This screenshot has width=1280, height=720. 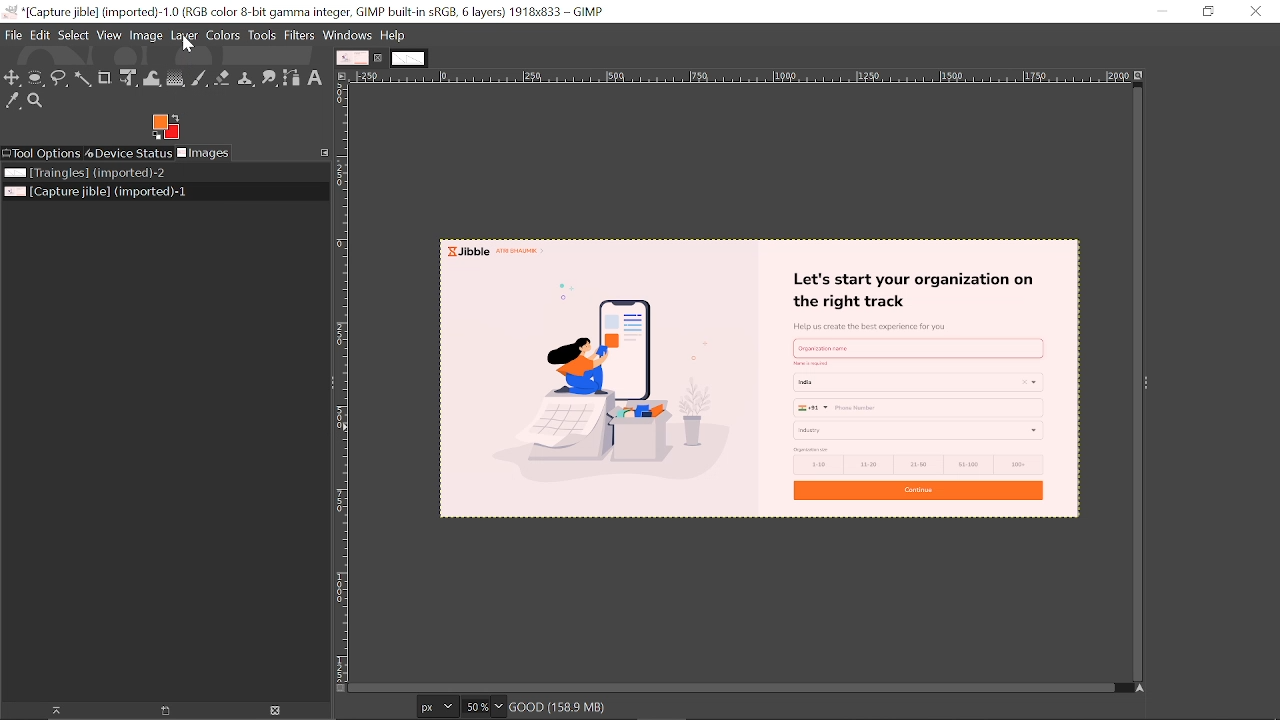 What do you see at coordinates (322, 152) in the screenshot?
I see `Configure this tab` at bounding box center [322, 152].